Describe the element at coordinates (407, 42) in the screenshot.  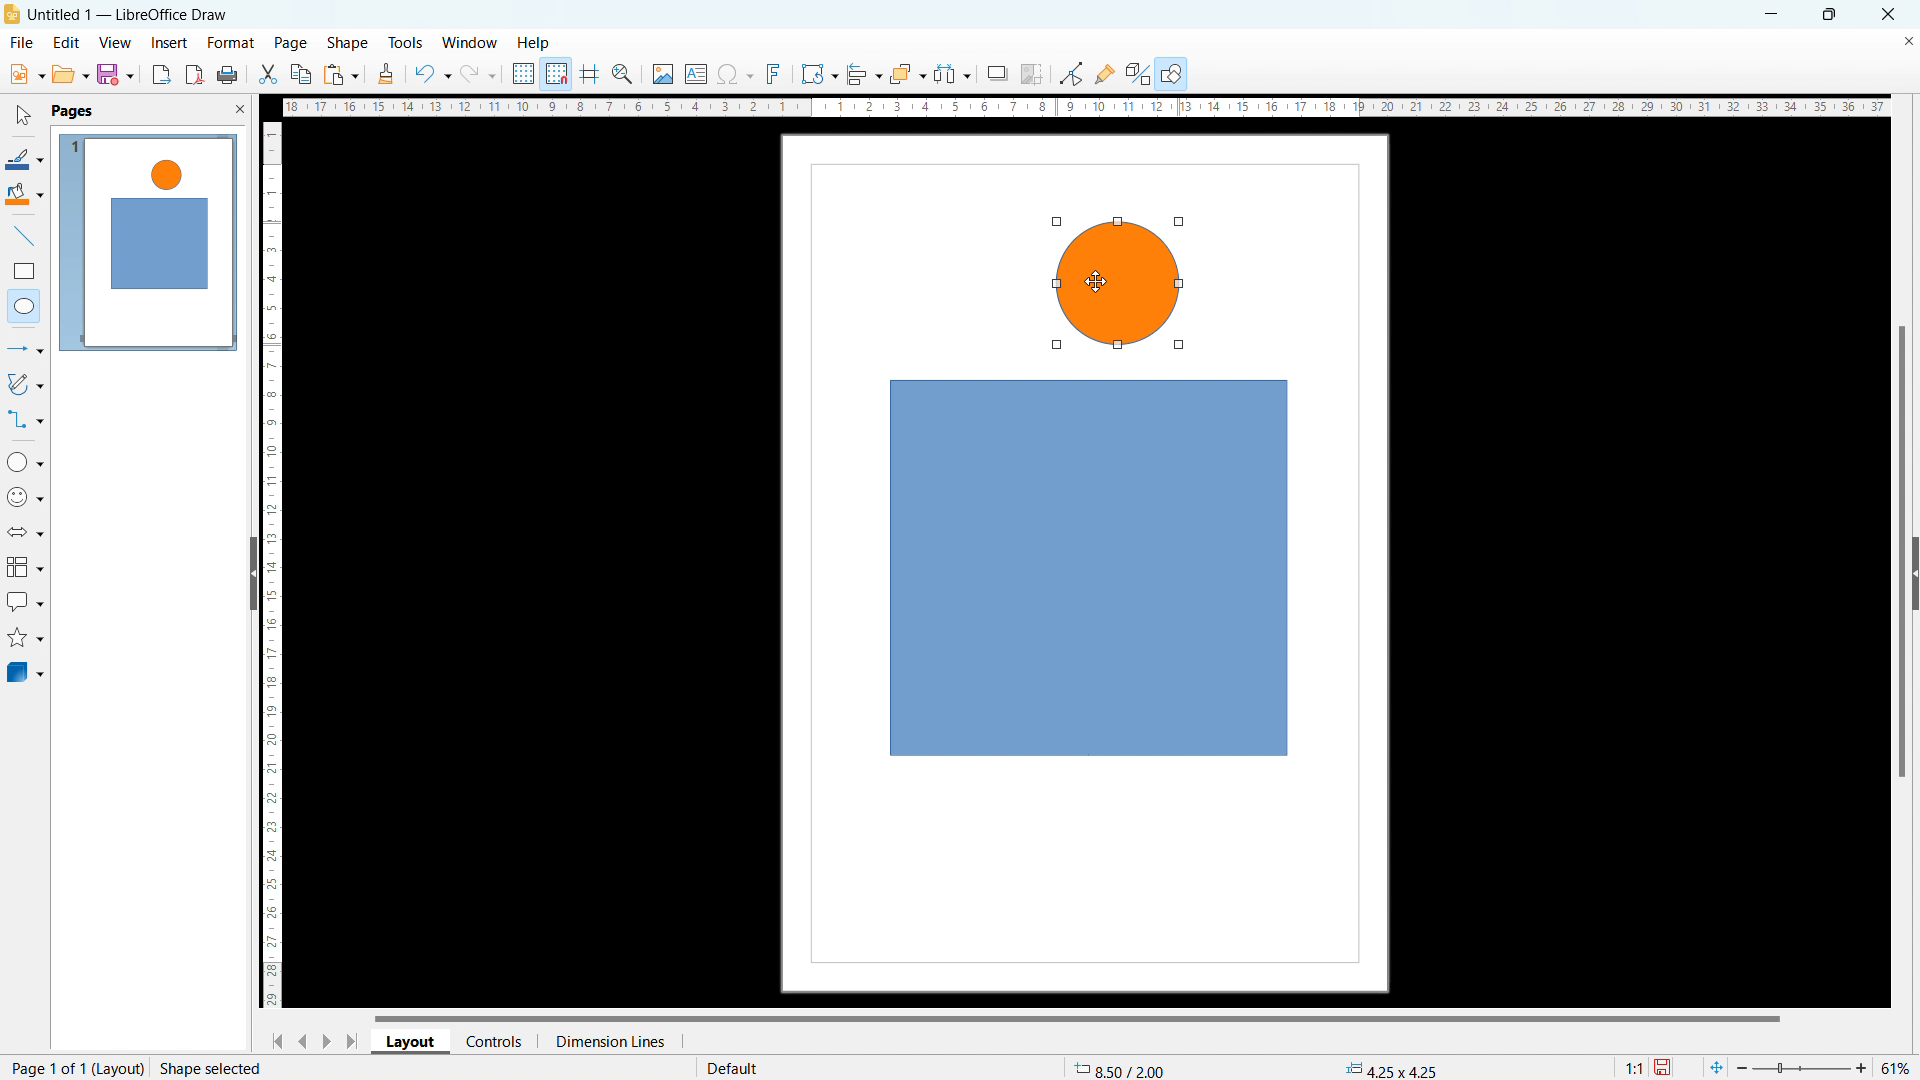
I see `tools` at that location.